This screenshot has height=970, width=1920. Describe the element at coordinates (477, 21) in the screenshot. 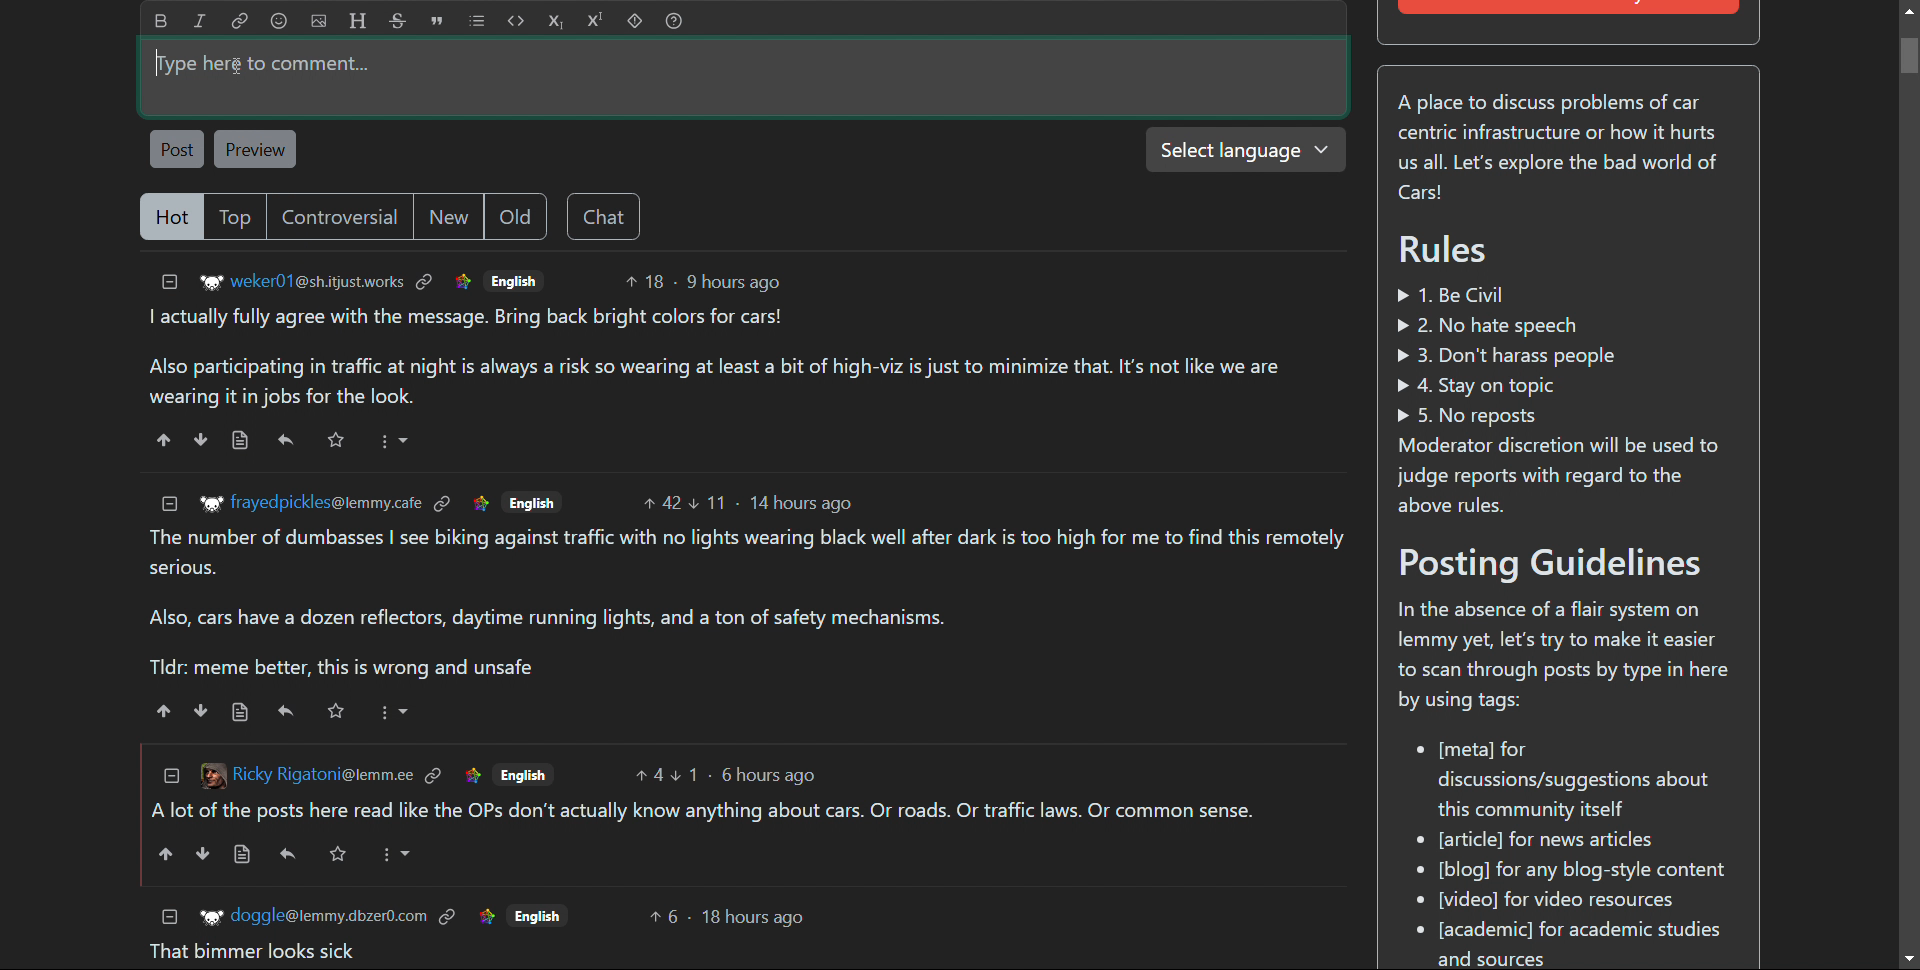

I see `list` at that location.